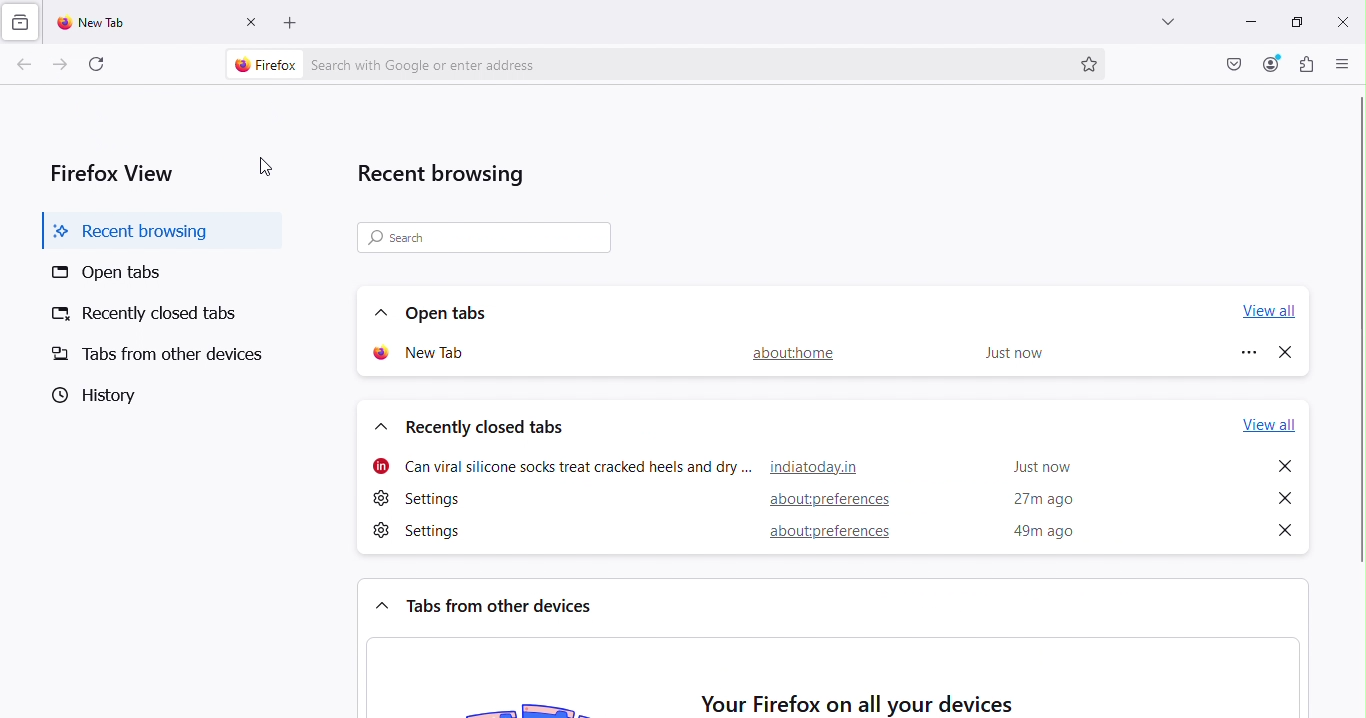  Describe the element at coordinates (430, 357) in the screenshot. I see `New tab` at that location.